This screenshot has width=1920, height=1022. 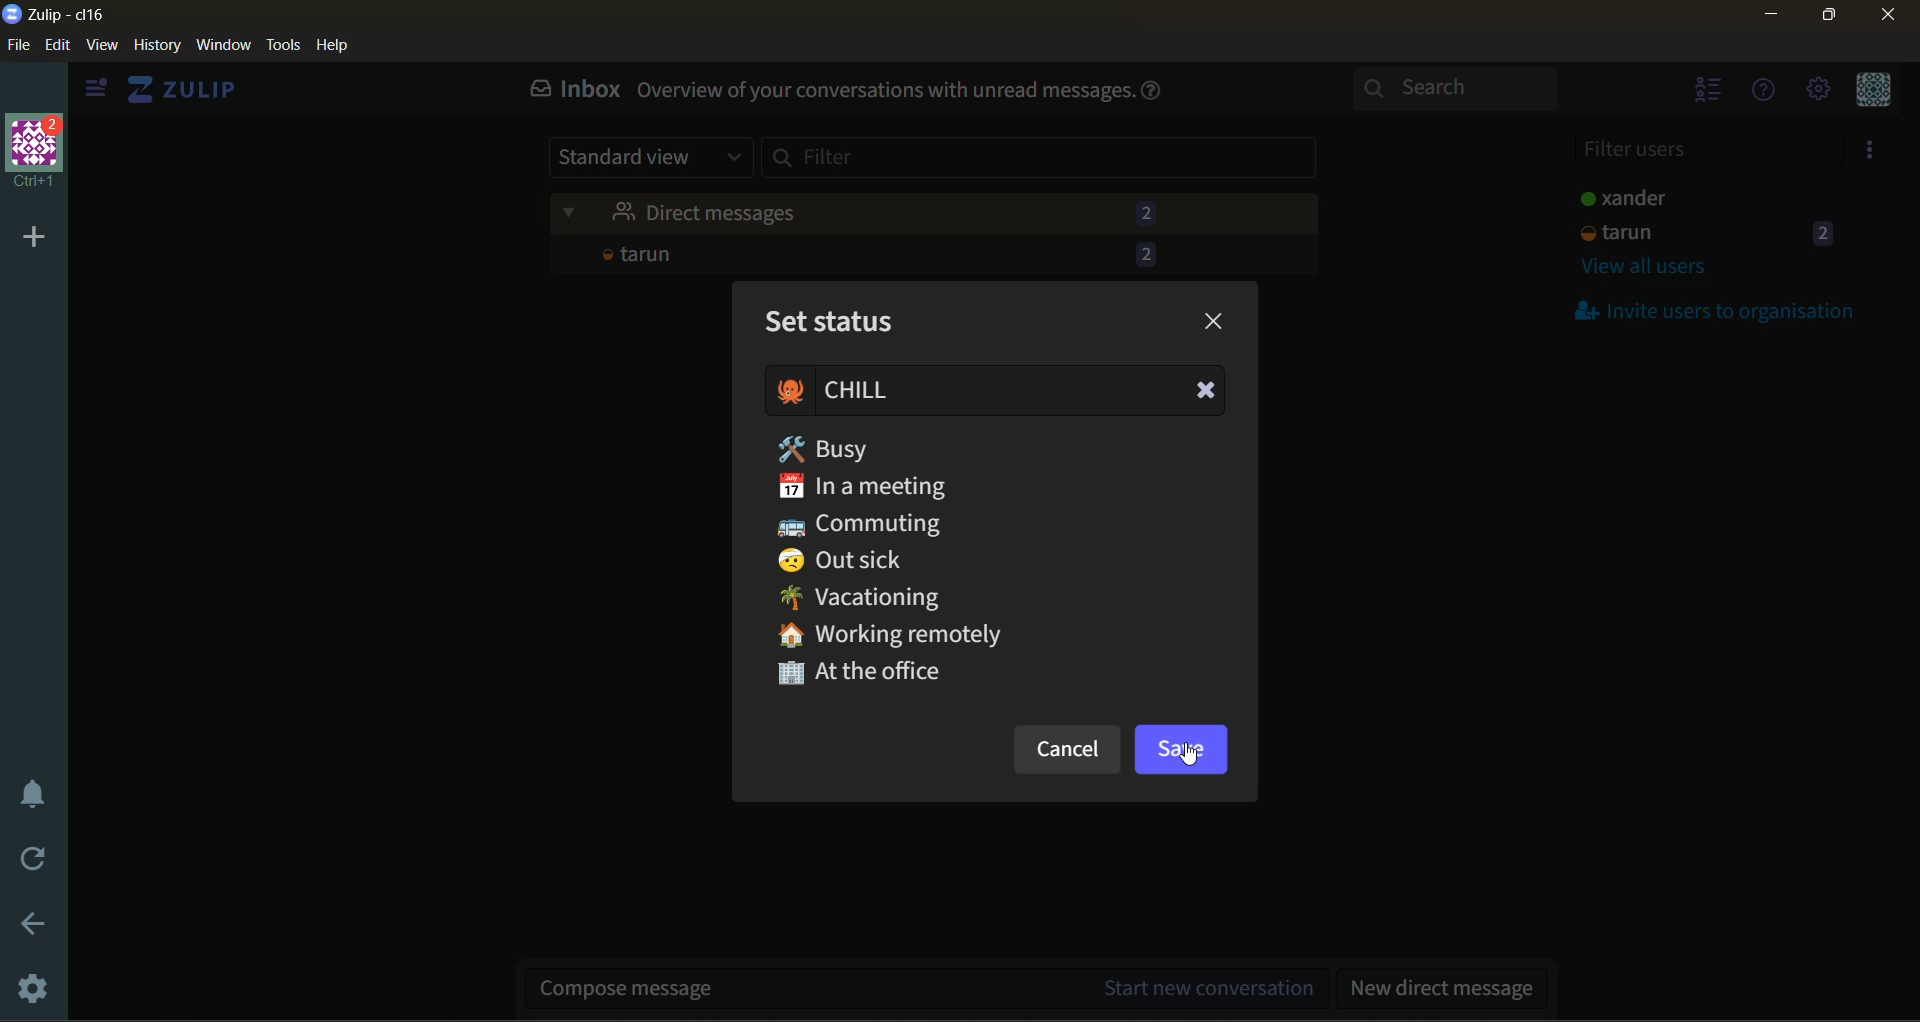 What do you see at coordinates (930, 483) in the screenshot?
I see `In a meeting` at bounding box center [930, 483].